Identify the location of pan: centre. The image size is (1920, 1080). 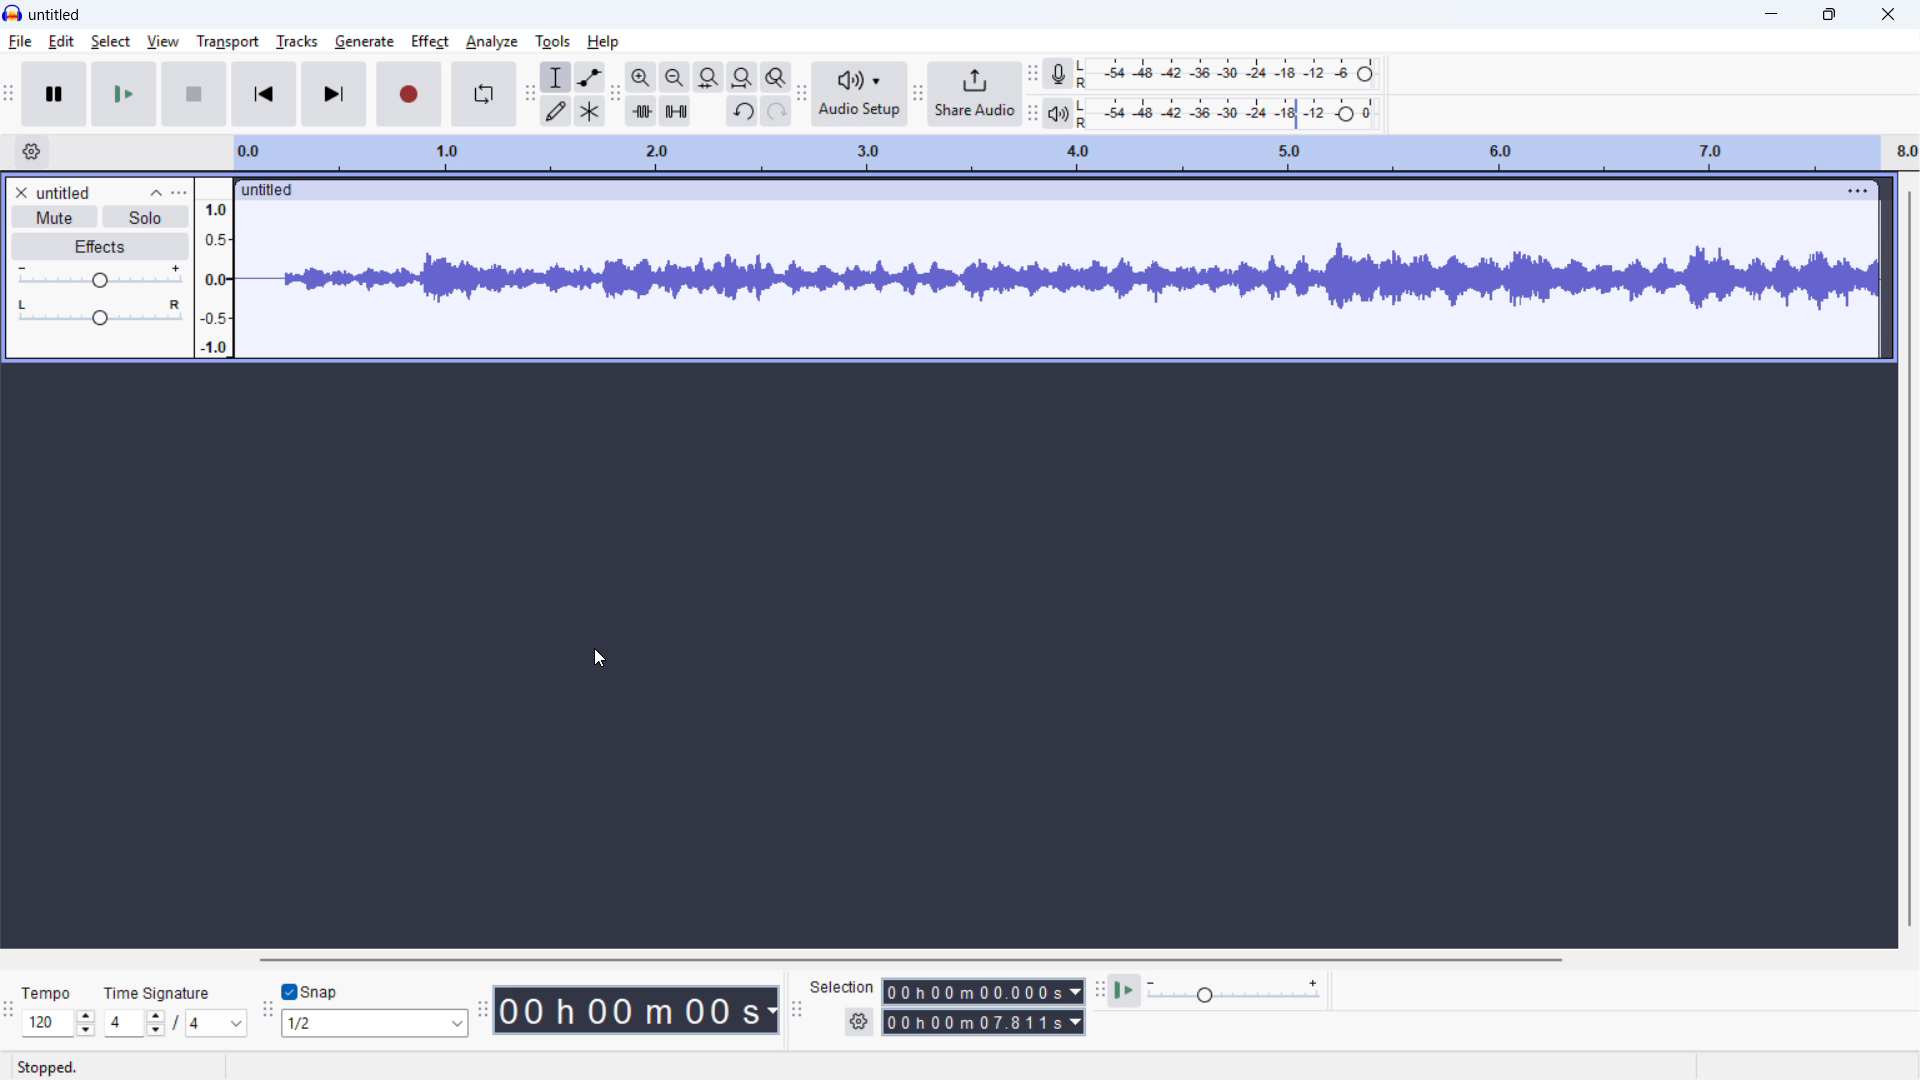
(101, 314).